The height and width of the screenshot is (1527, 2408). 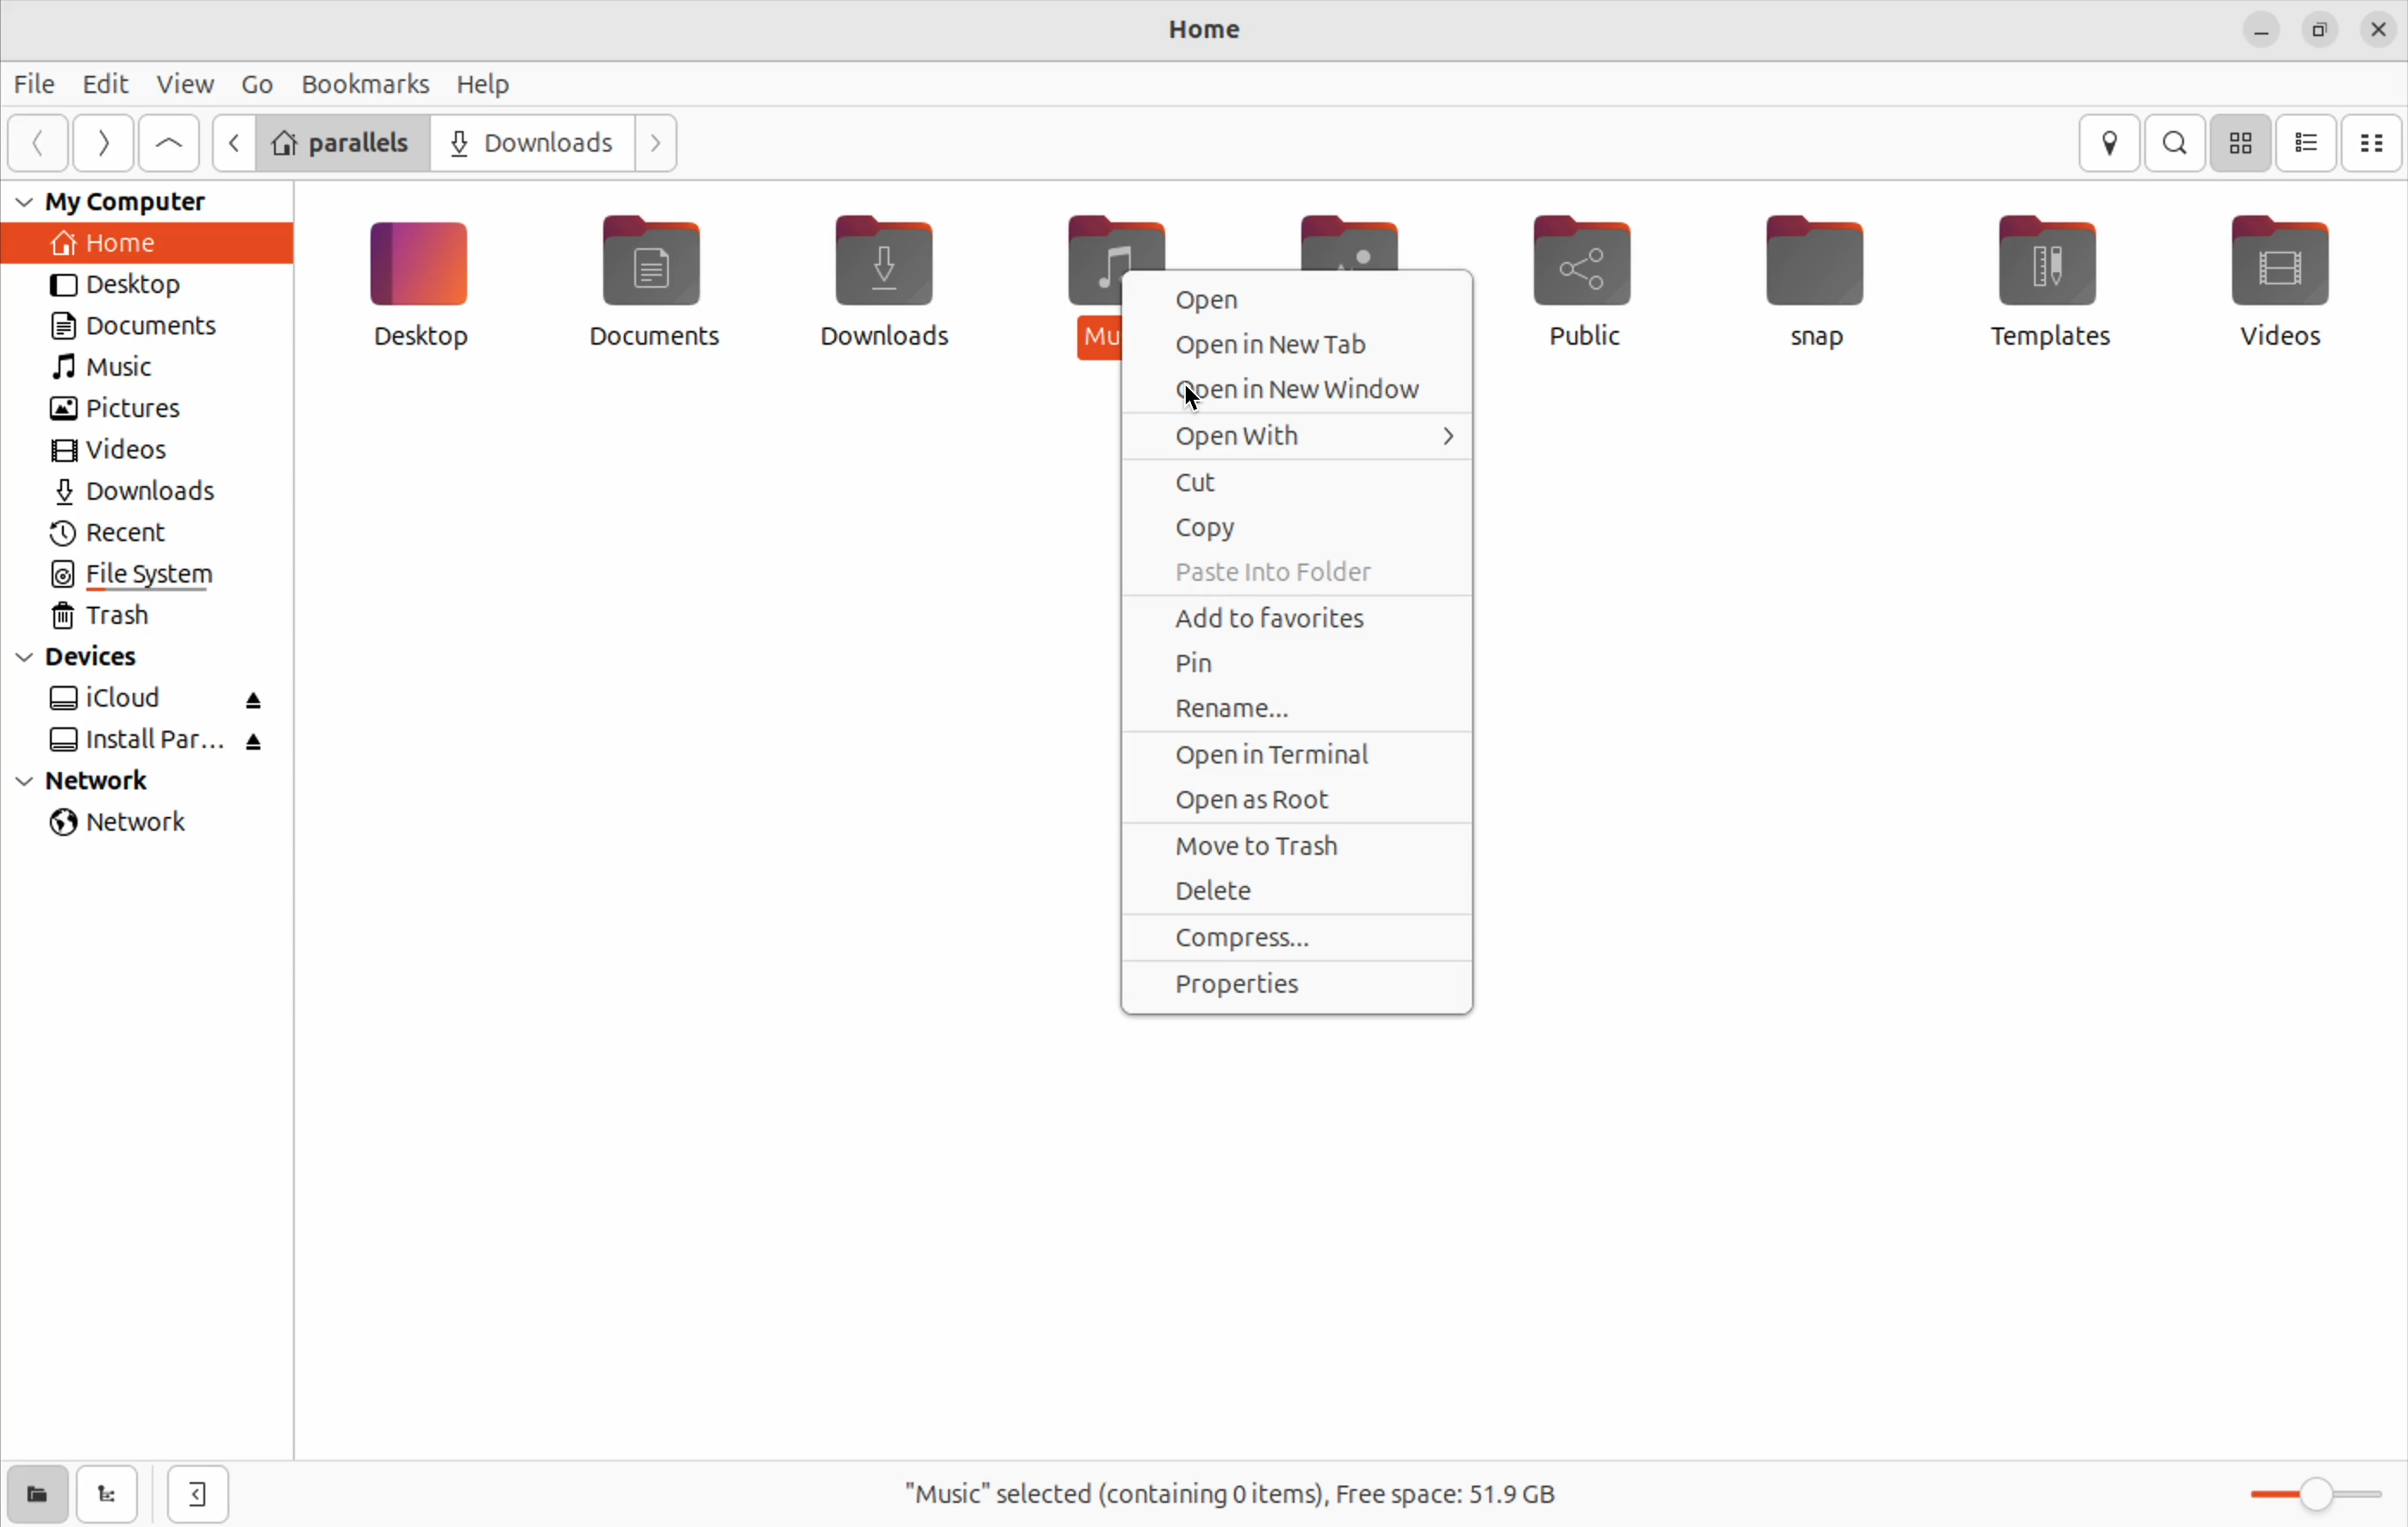 What do you see at coordinates (121, 620) in the screenshot?
I see `trash` at bounding box center [121, 620].